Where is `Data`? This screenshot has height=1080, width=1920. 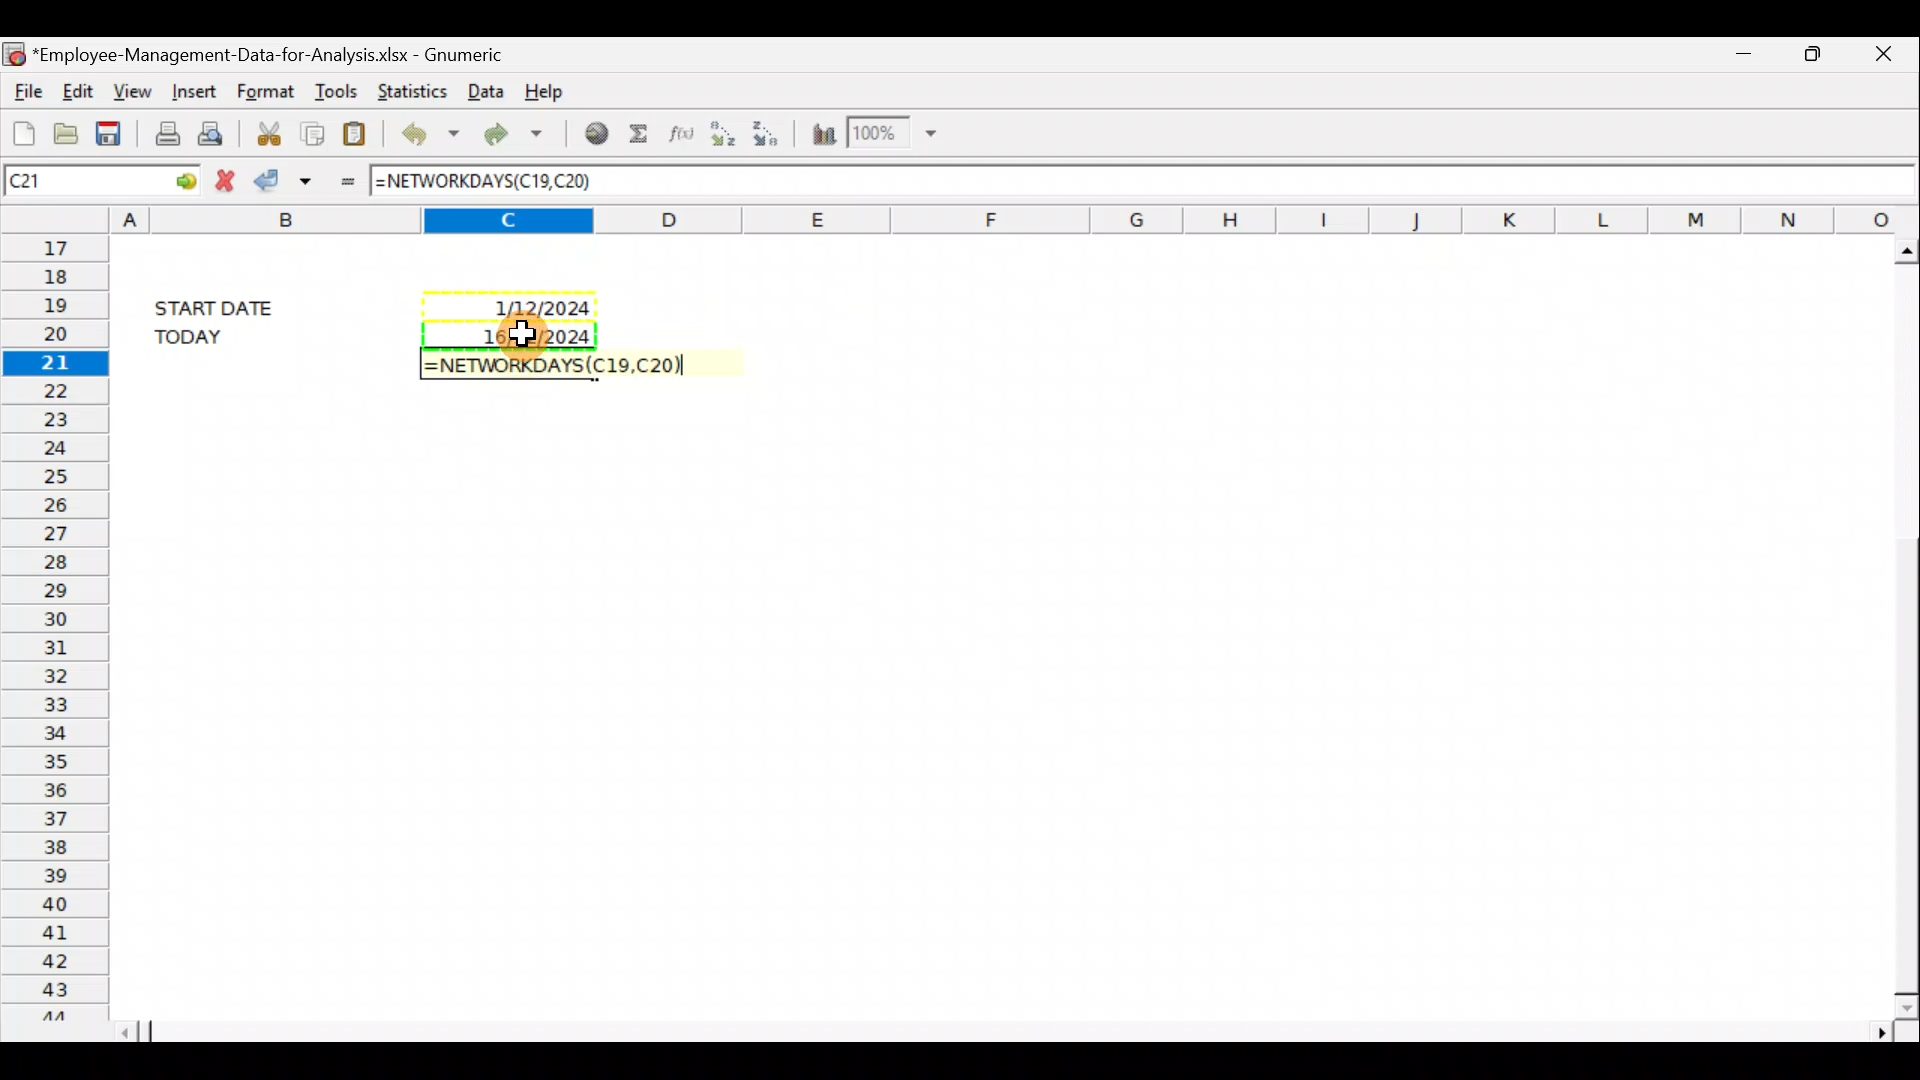
Data is located at coordinates (484, 92).